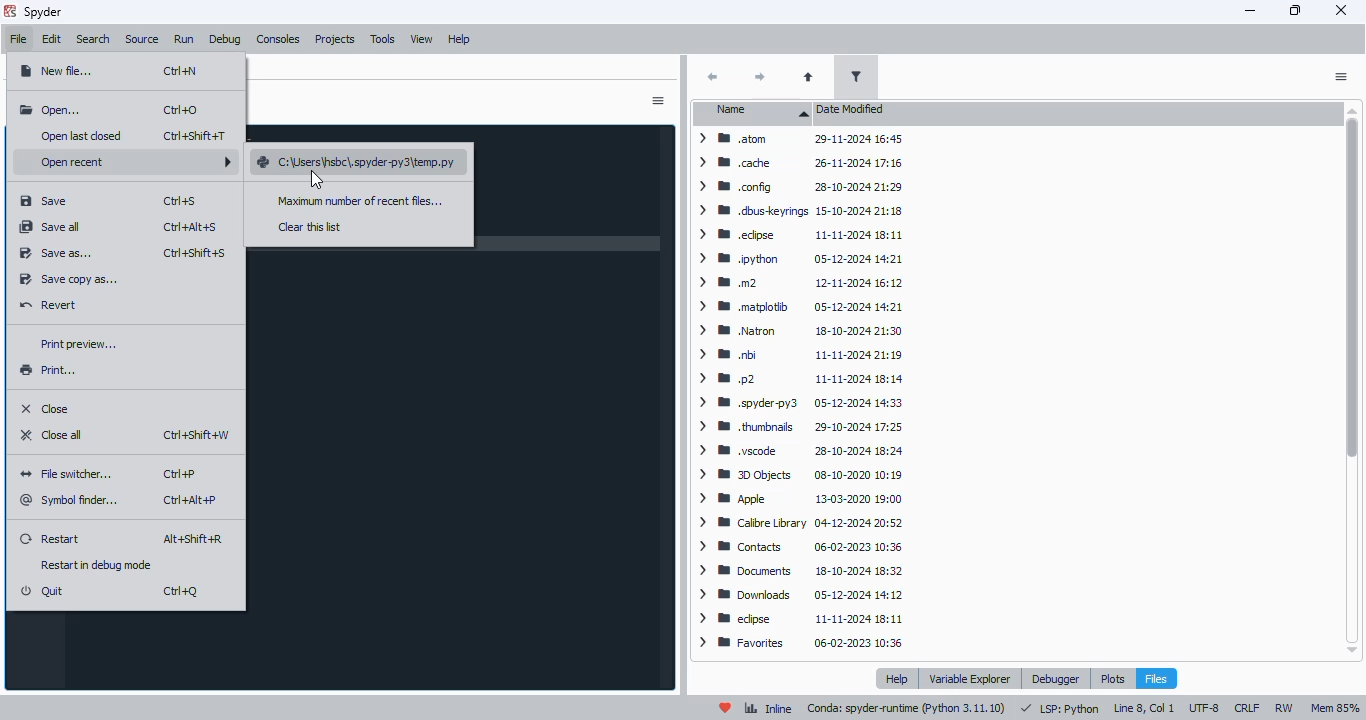 This screenshot has width=1366, height=720. What do you see at coordinates (181, 201) in the screenshot?
I see `shortcut for save` at bounding box center [181, 201].